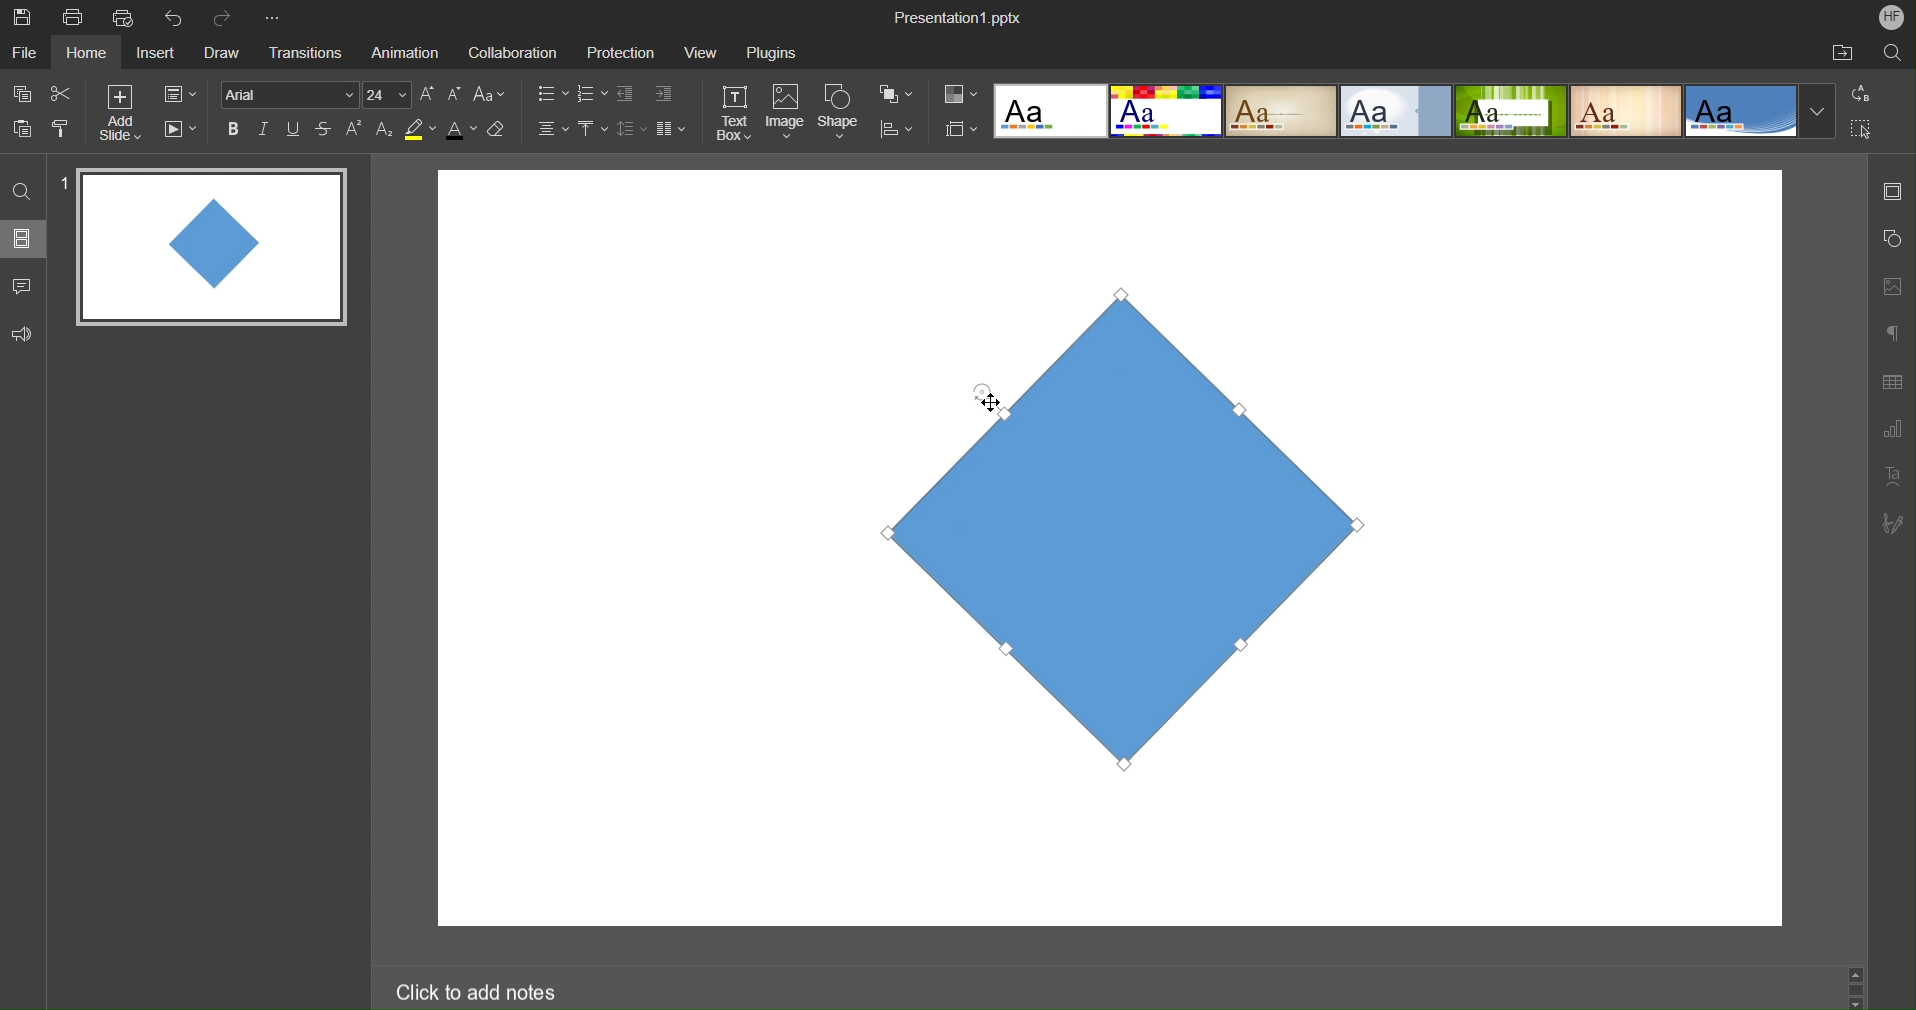 Image resolution: width=1916 pixels, height=1010 pixels. Describe the element at coordinates (840, 112) in the screenshot. I see `Shape` at that location.